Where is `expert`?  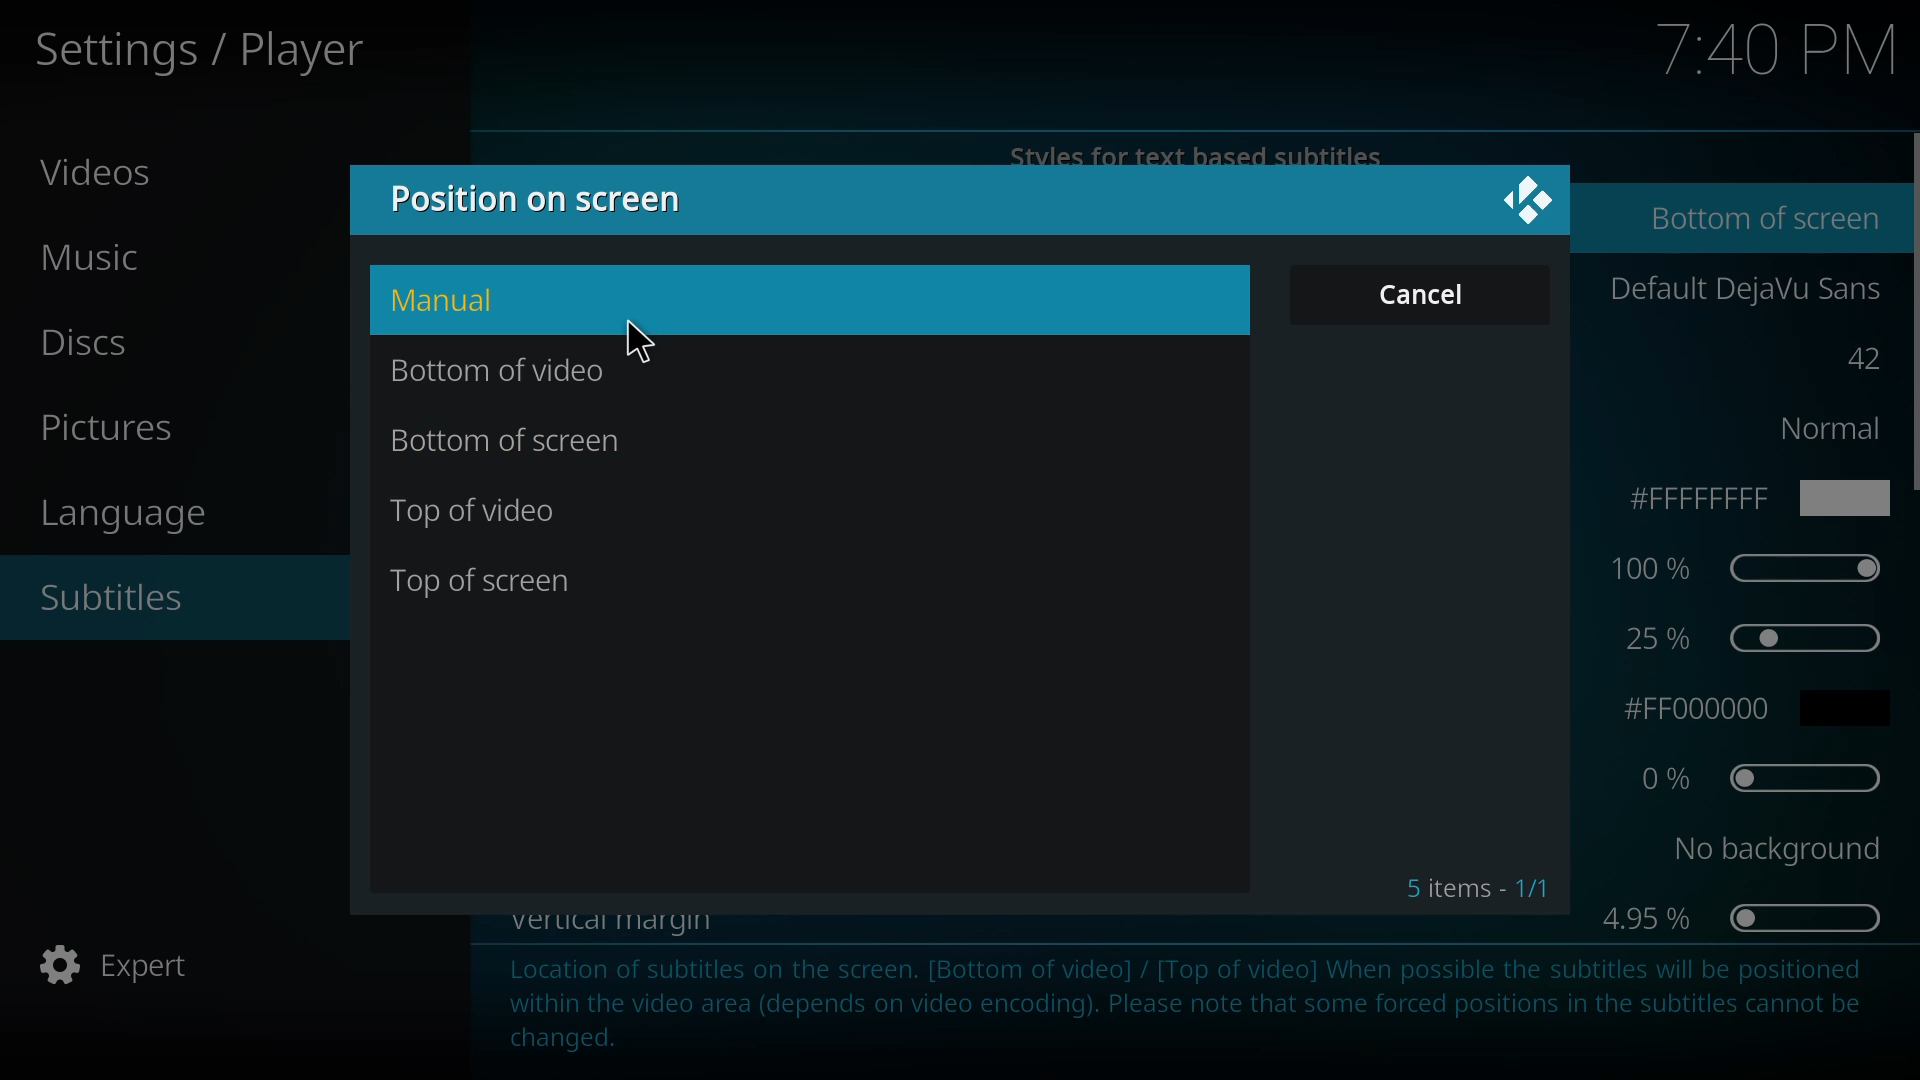
expert is located at coordinates (129, 959).